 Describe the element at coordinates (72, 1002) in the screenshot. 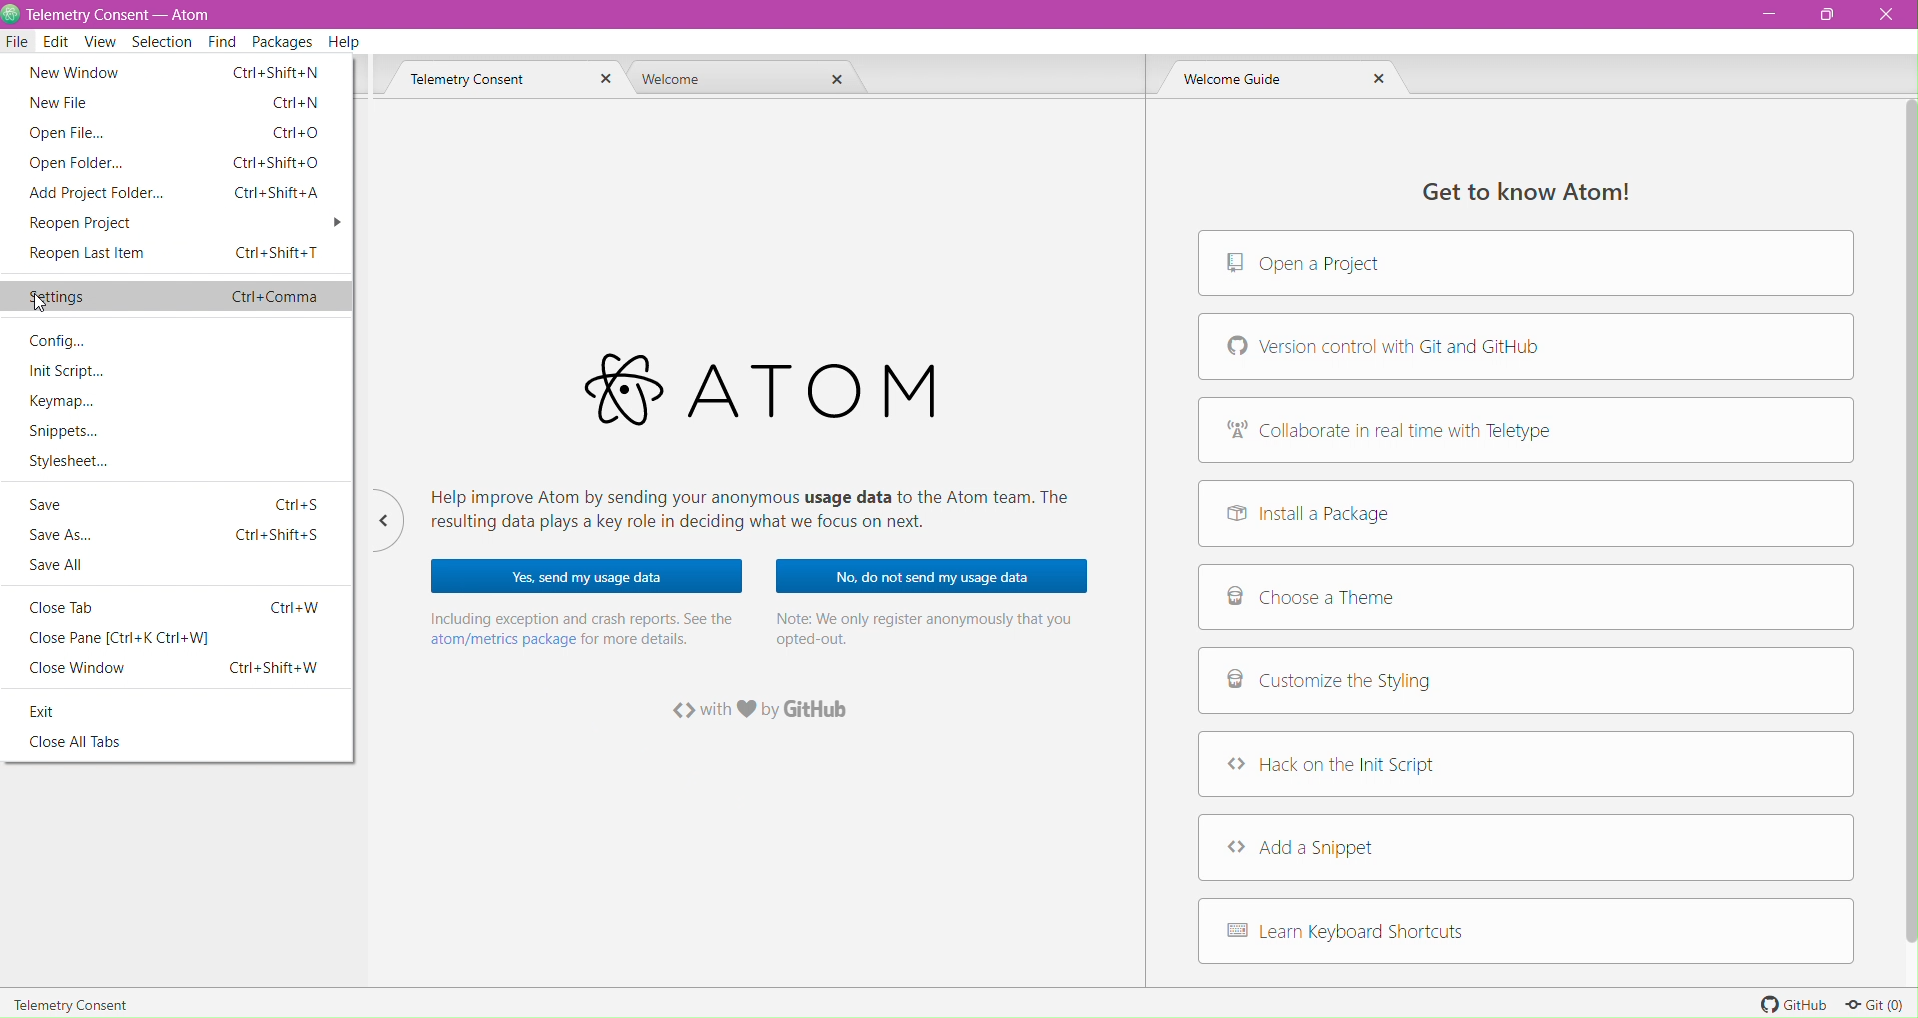

I see `Telemetry Consent` at that location.